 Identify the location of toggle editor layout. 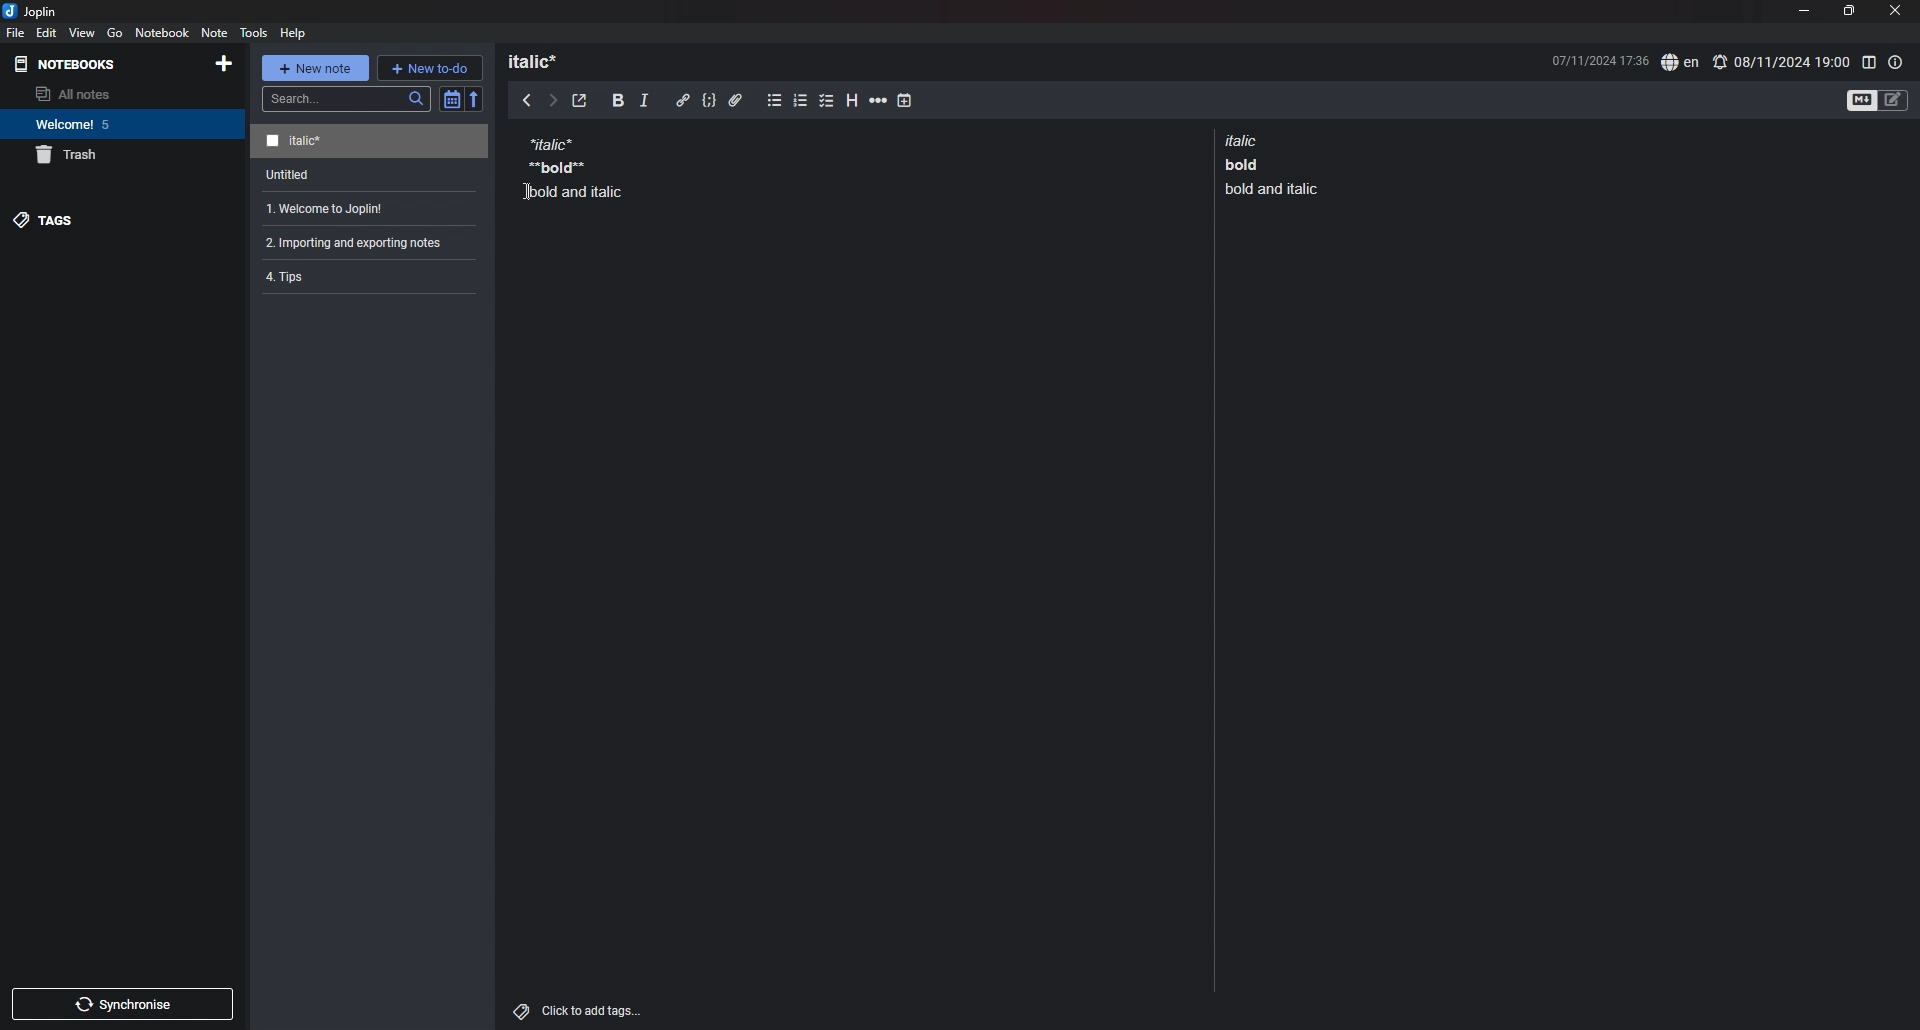
(1868, 62).